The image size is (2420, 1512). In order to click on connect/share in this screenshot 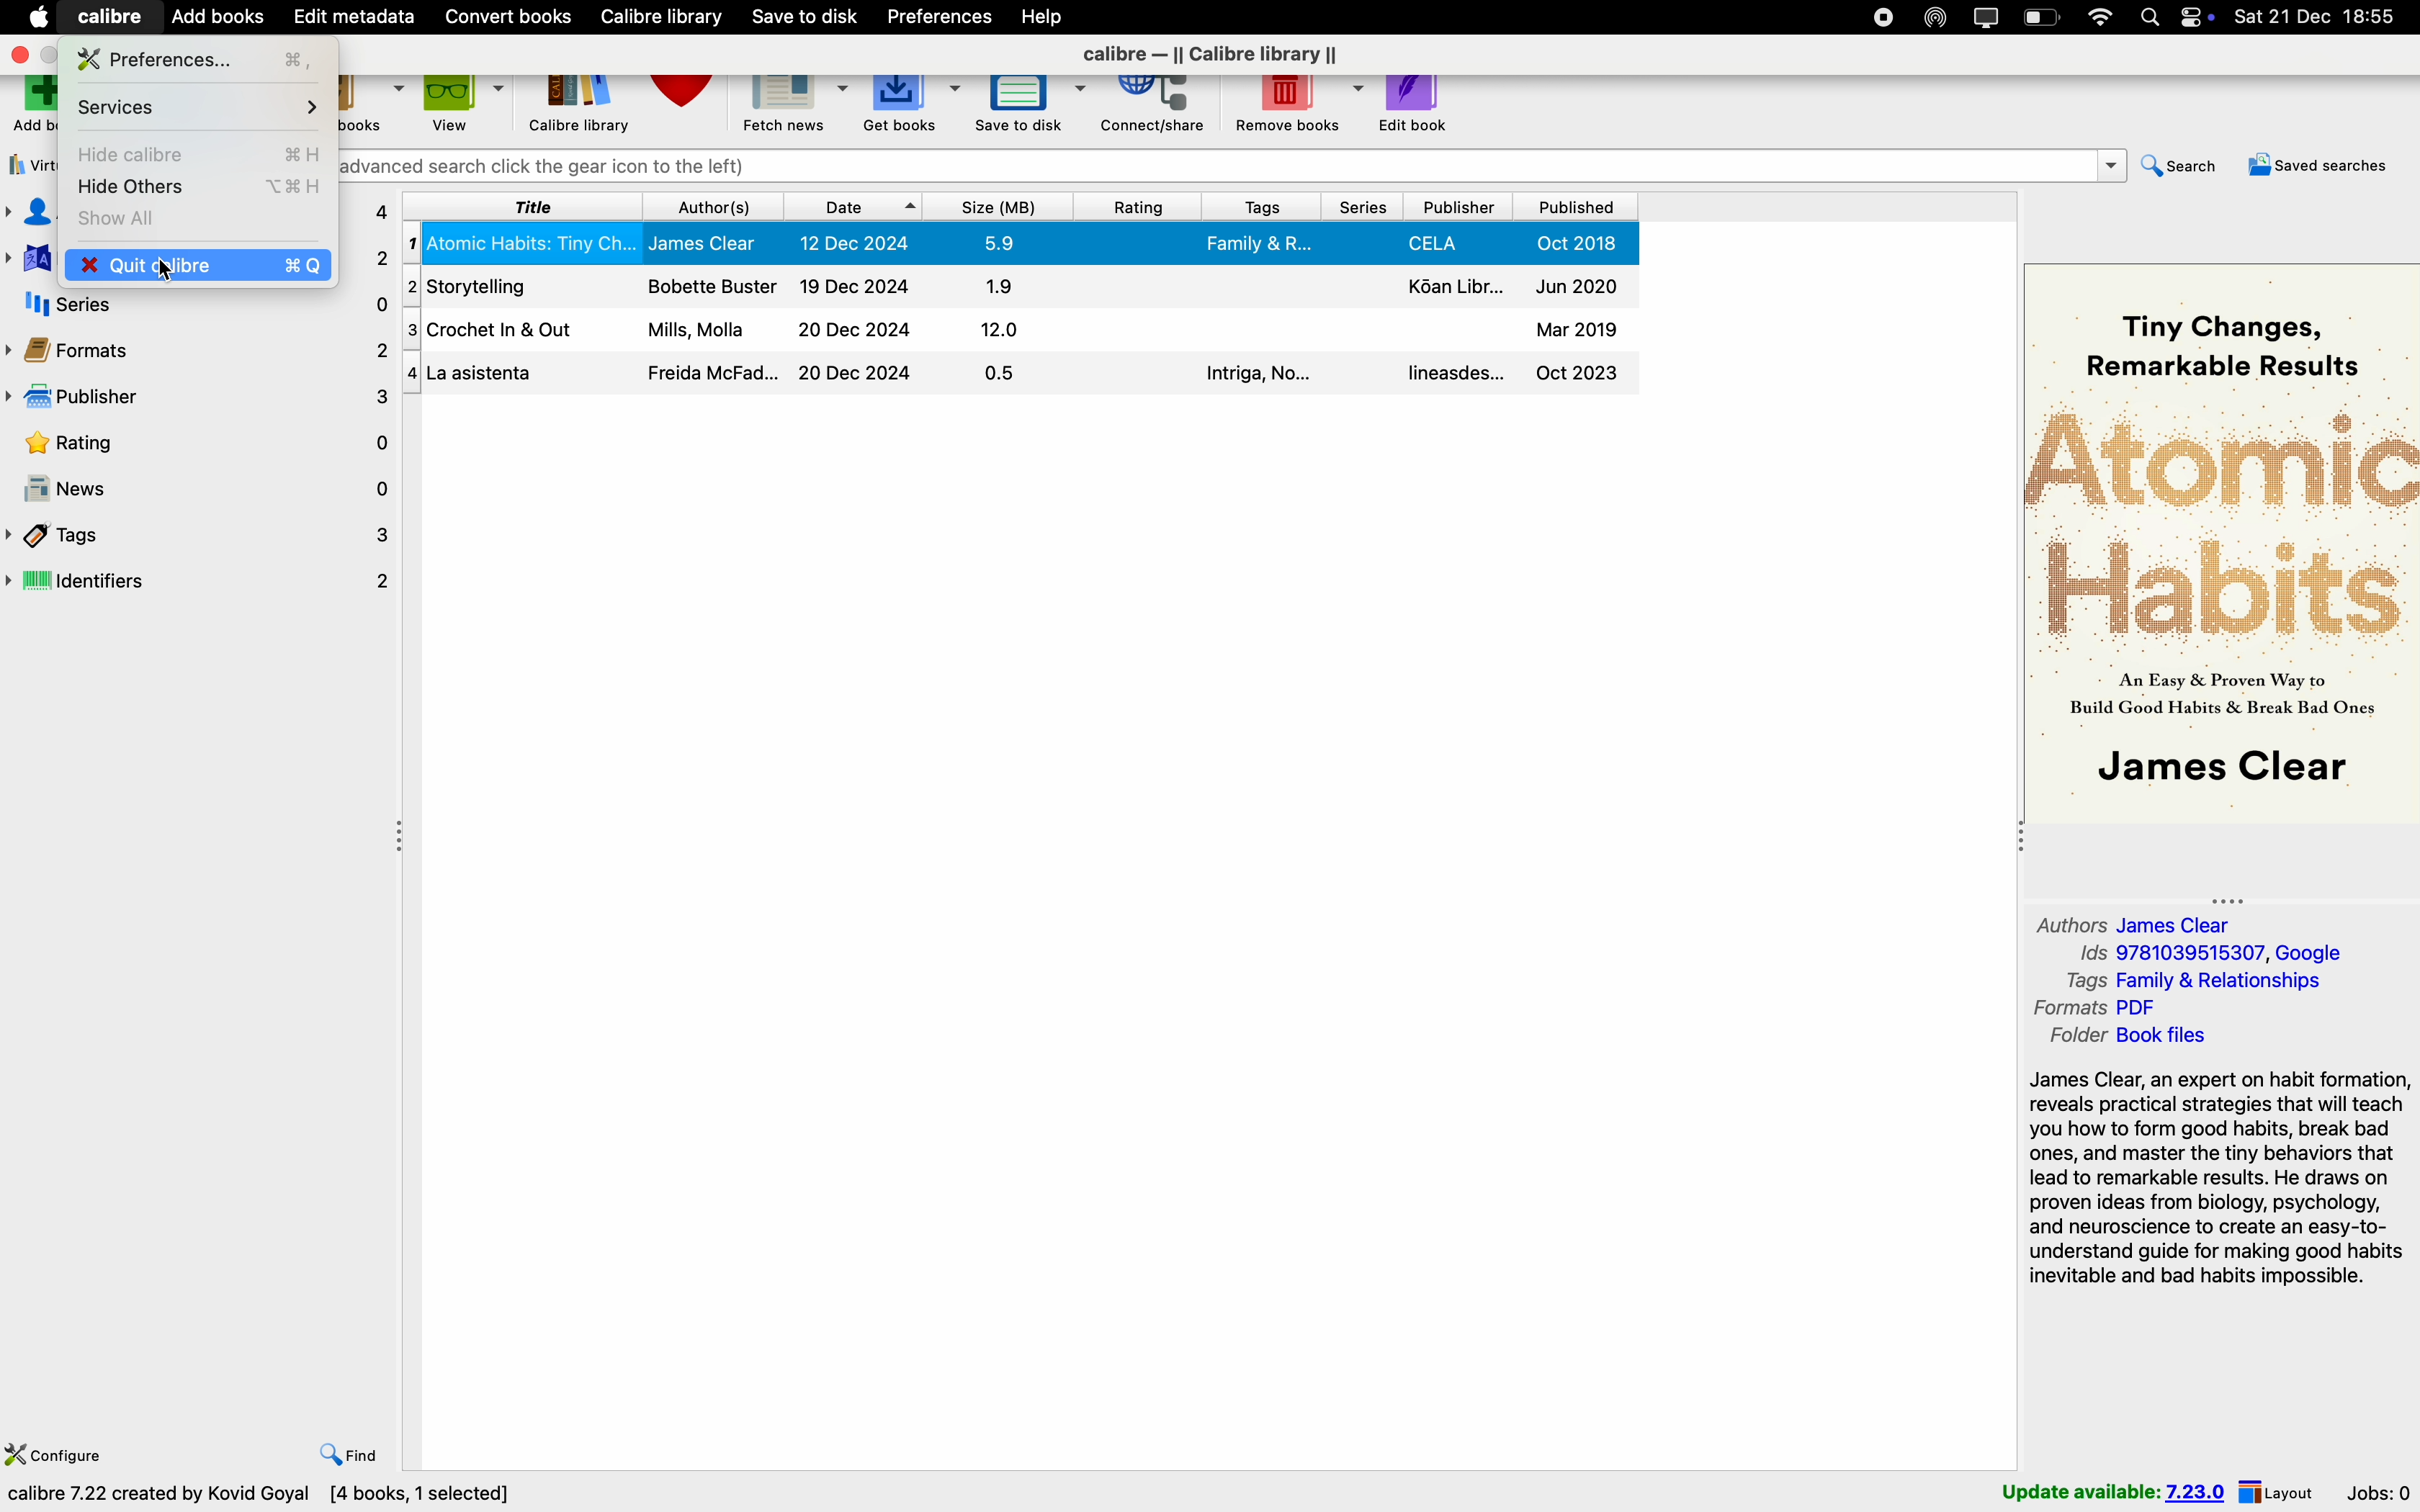, I will do `click(1152, 108)`.